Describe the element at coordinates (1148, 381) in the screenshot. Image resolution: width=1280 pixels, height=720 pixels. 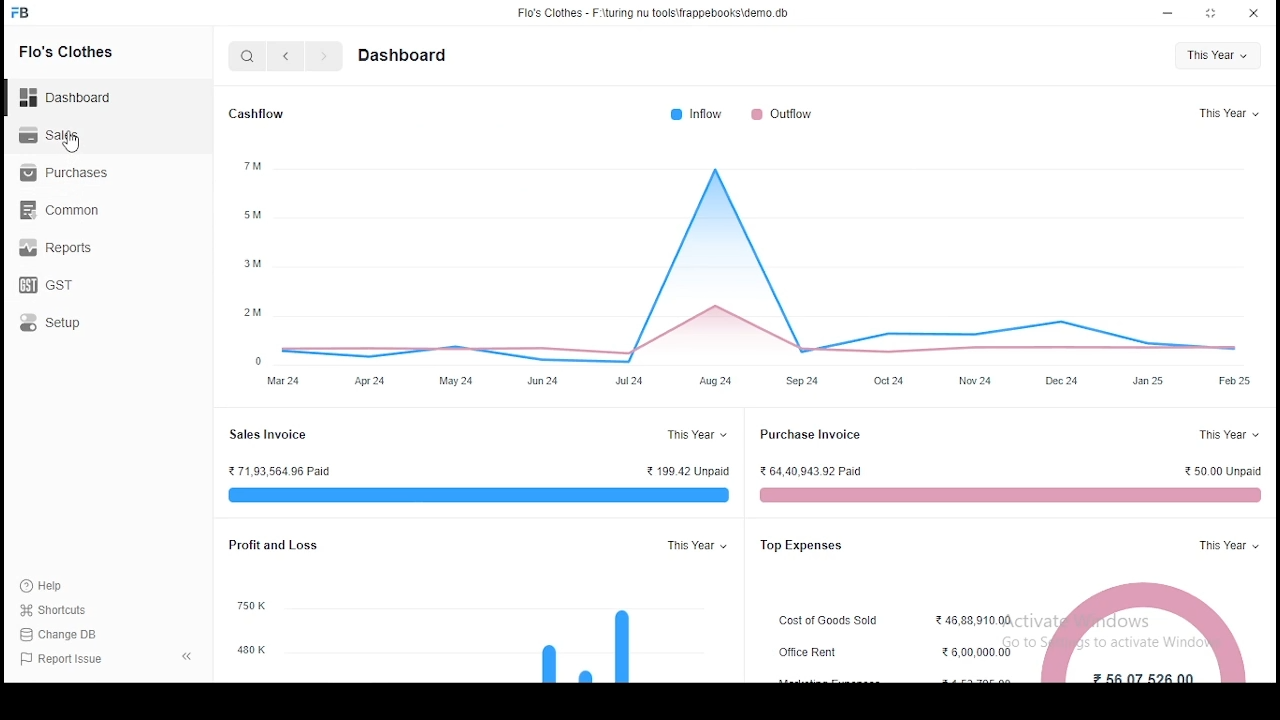
I see `jan 25` at that location.